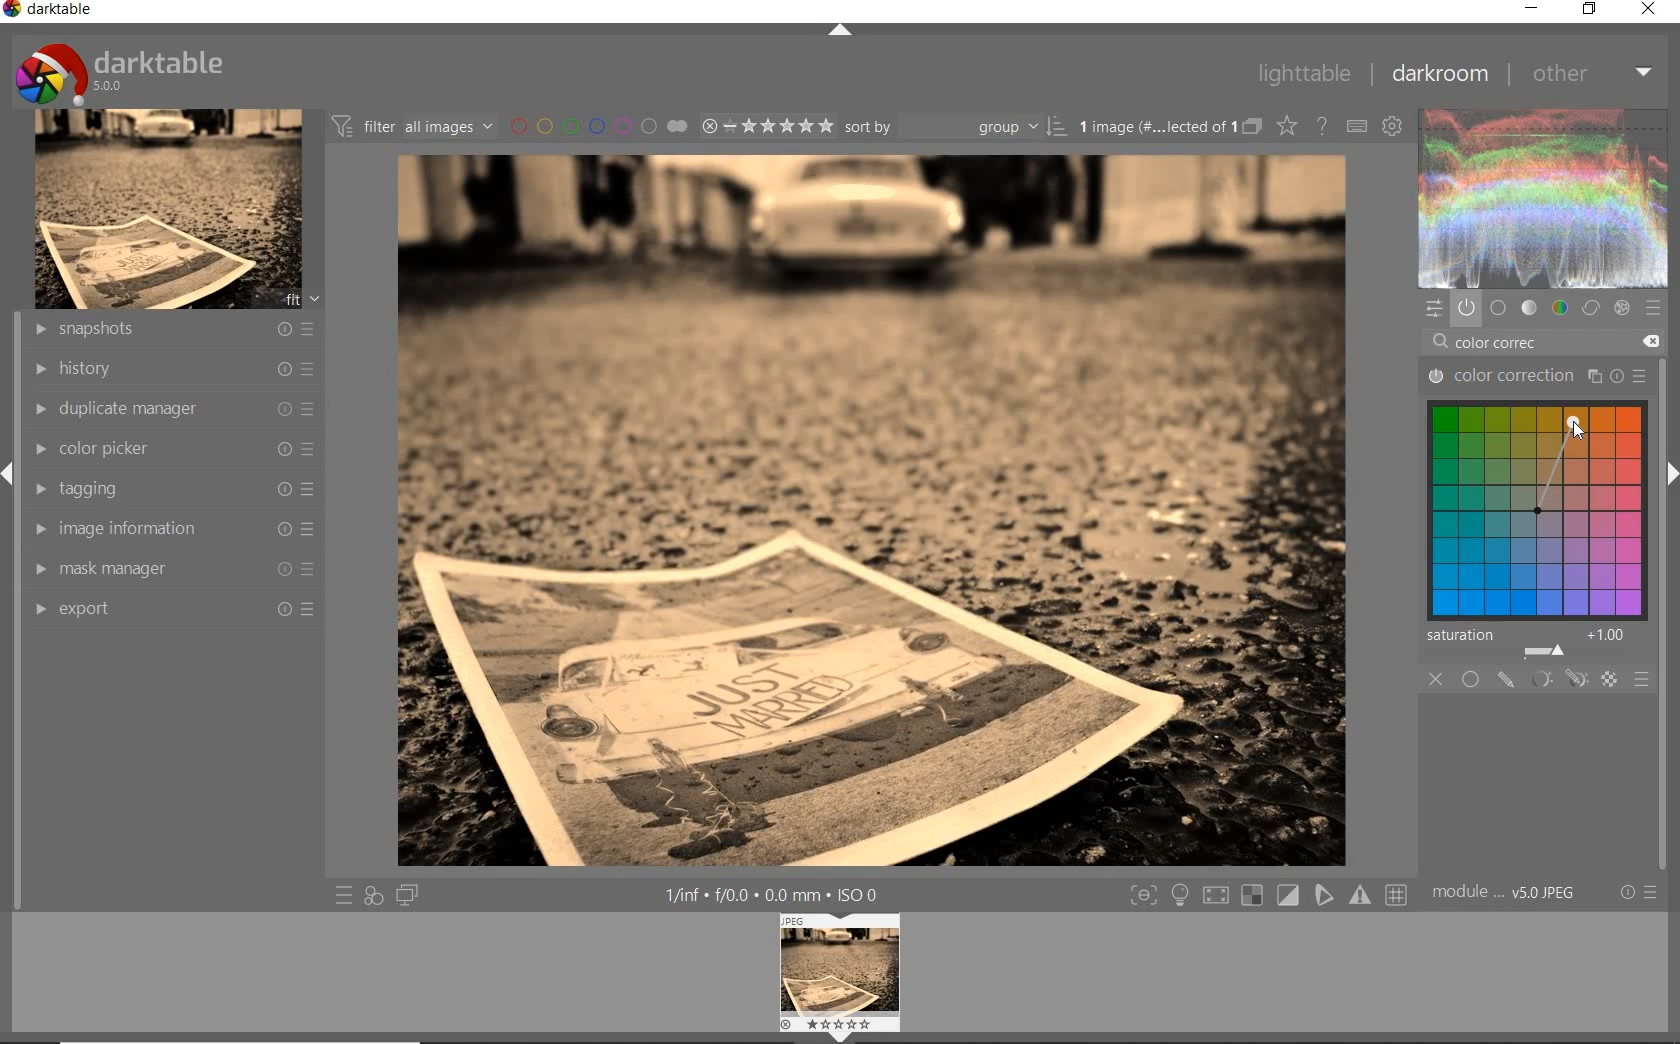 This screenshot has width=1680, height=1044. What do you see at coordinates (1436, 679) in the screenshot?
I see `close` at bounding box center [1436, 679].